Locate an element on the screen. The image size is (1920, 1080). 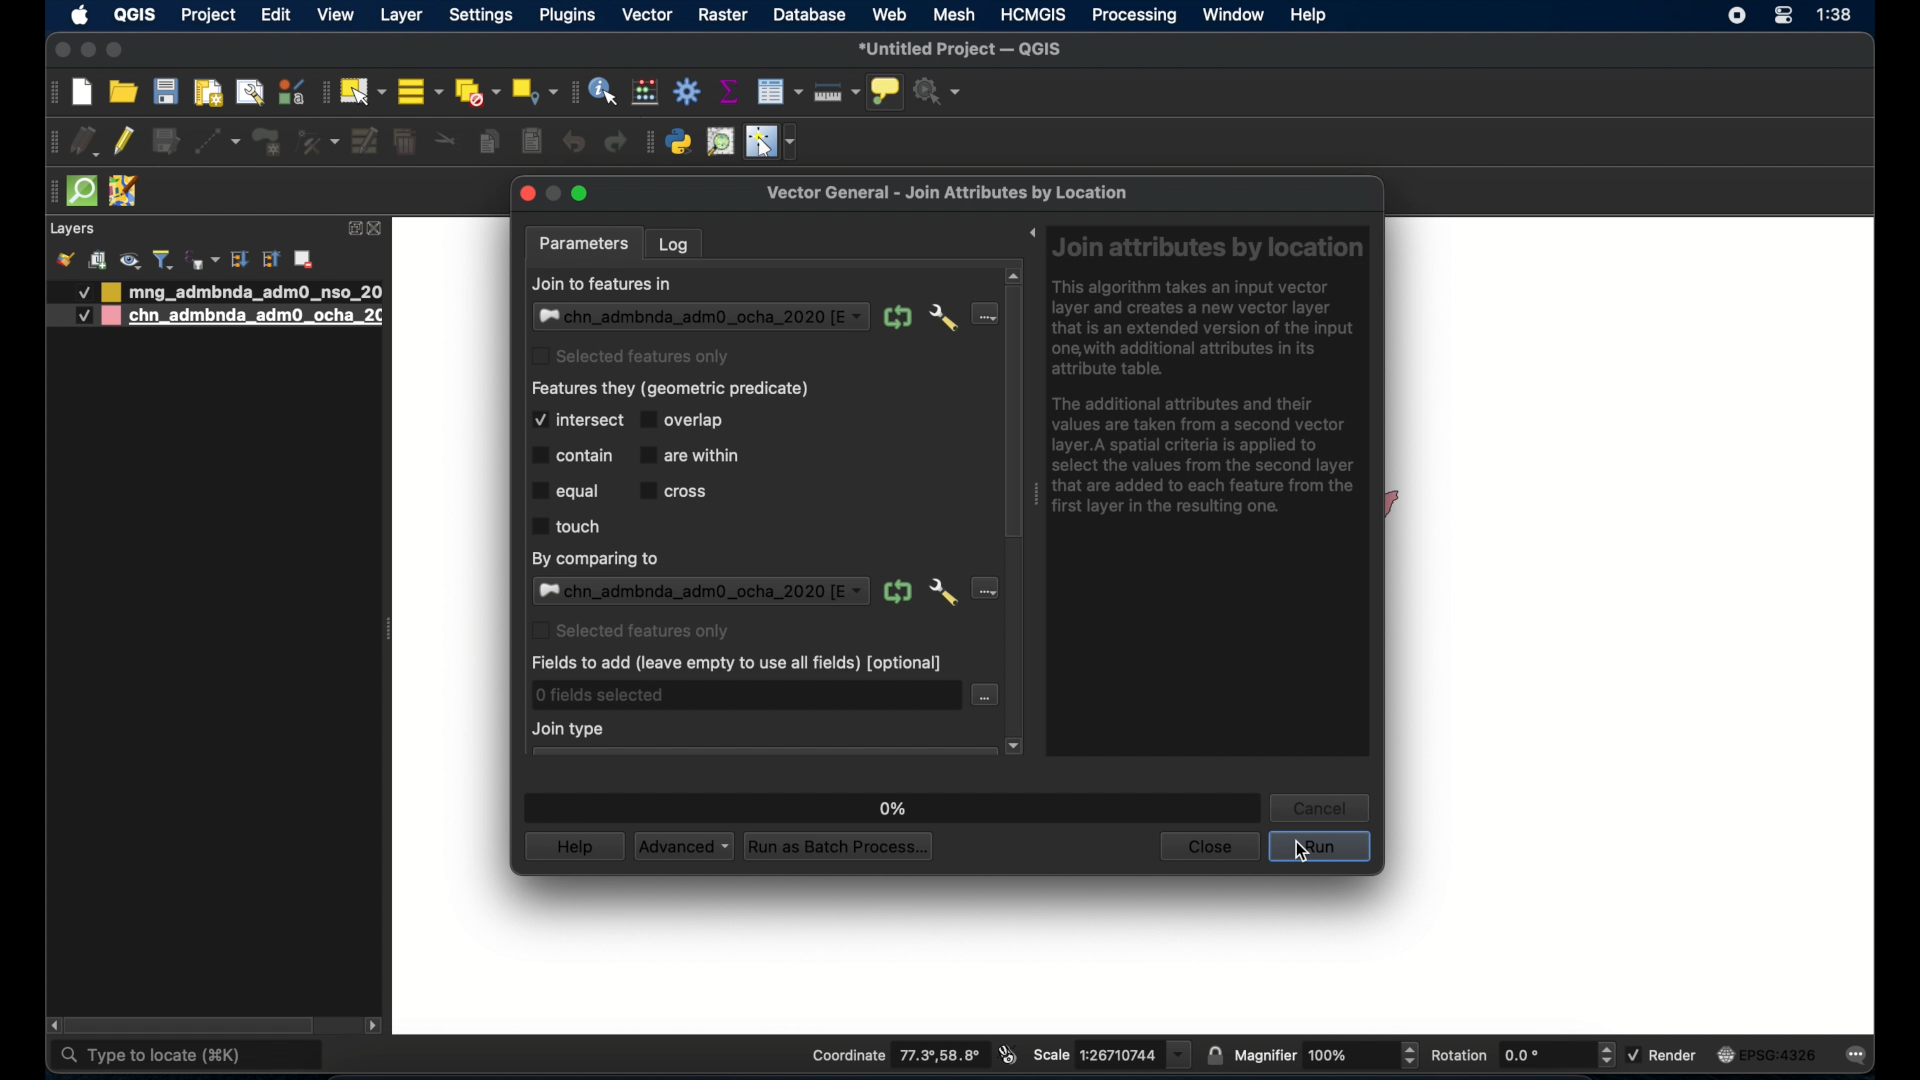
save edits is located at coordinates (168, 141).